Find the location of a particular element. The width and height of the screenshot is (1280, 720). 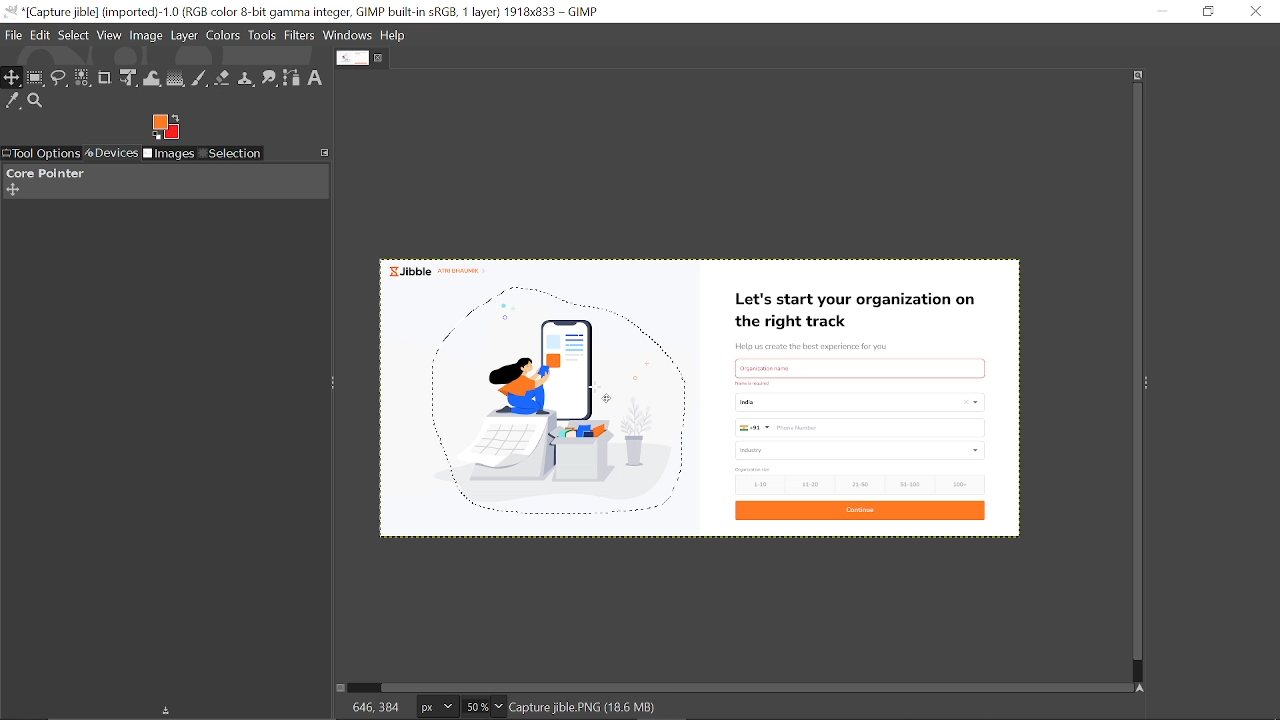

 is located at coordinates (757, 383).